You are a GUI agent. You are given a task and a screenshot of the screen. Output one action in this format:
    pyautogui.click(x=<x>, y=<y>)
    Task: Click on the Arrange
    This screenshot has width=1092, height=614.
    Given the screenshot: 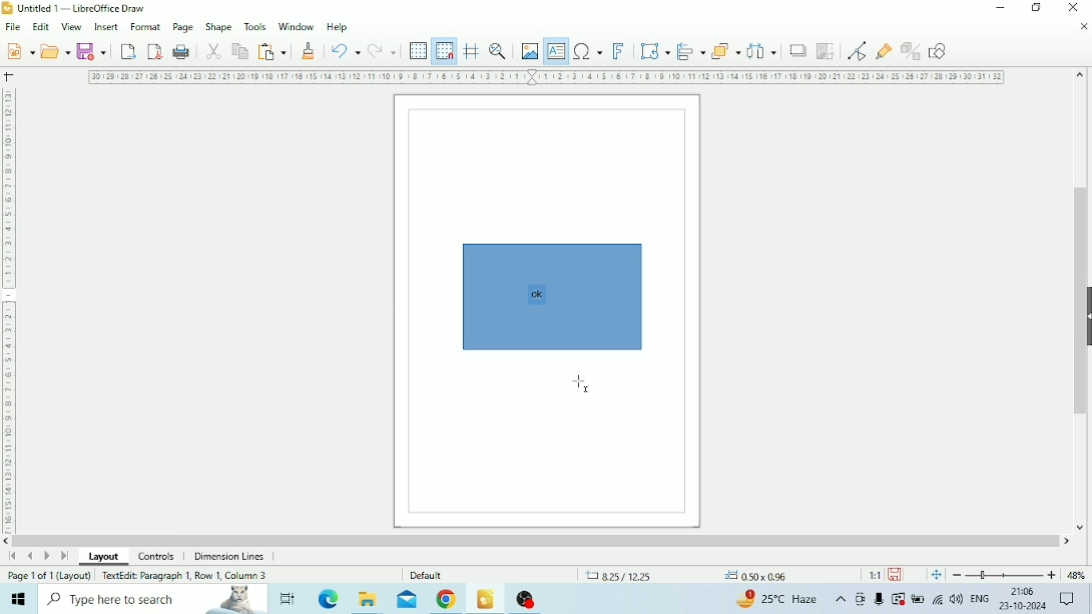 What is the action you would take?
    pyautogui.click(x=726, y=49)
    